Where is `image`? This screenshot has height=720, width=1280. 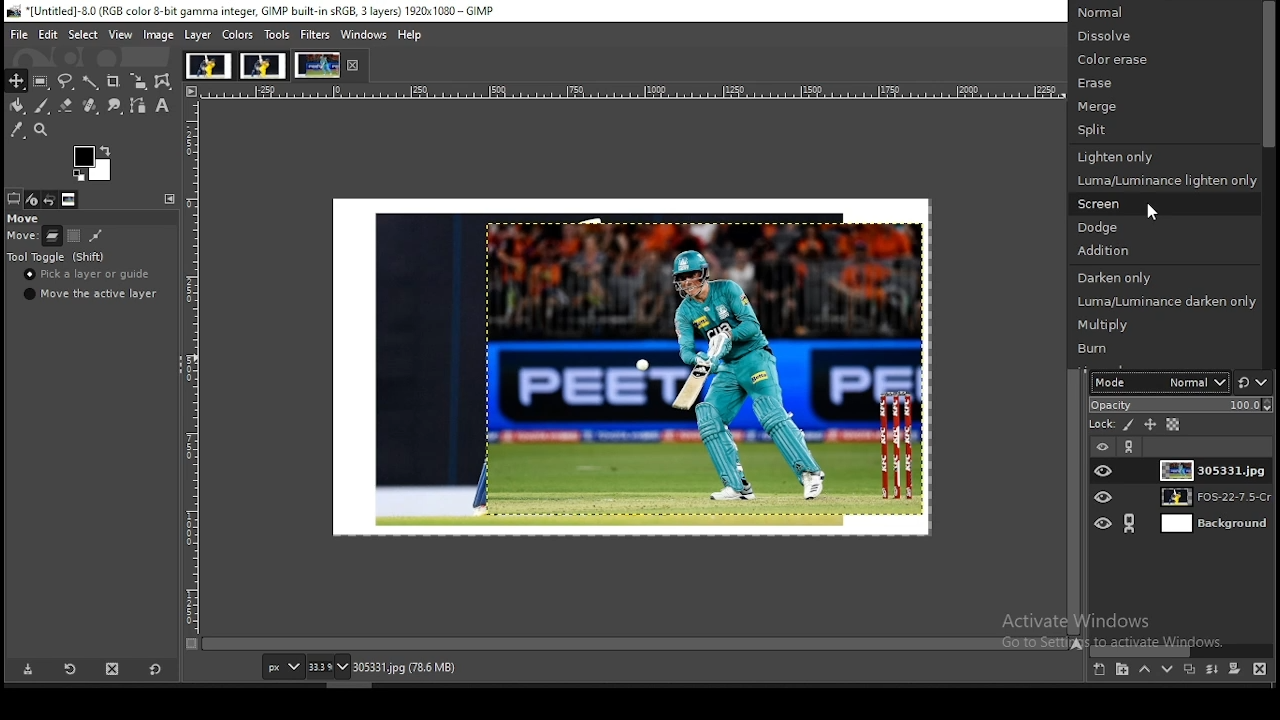 image is located at coordinates (262, 64).